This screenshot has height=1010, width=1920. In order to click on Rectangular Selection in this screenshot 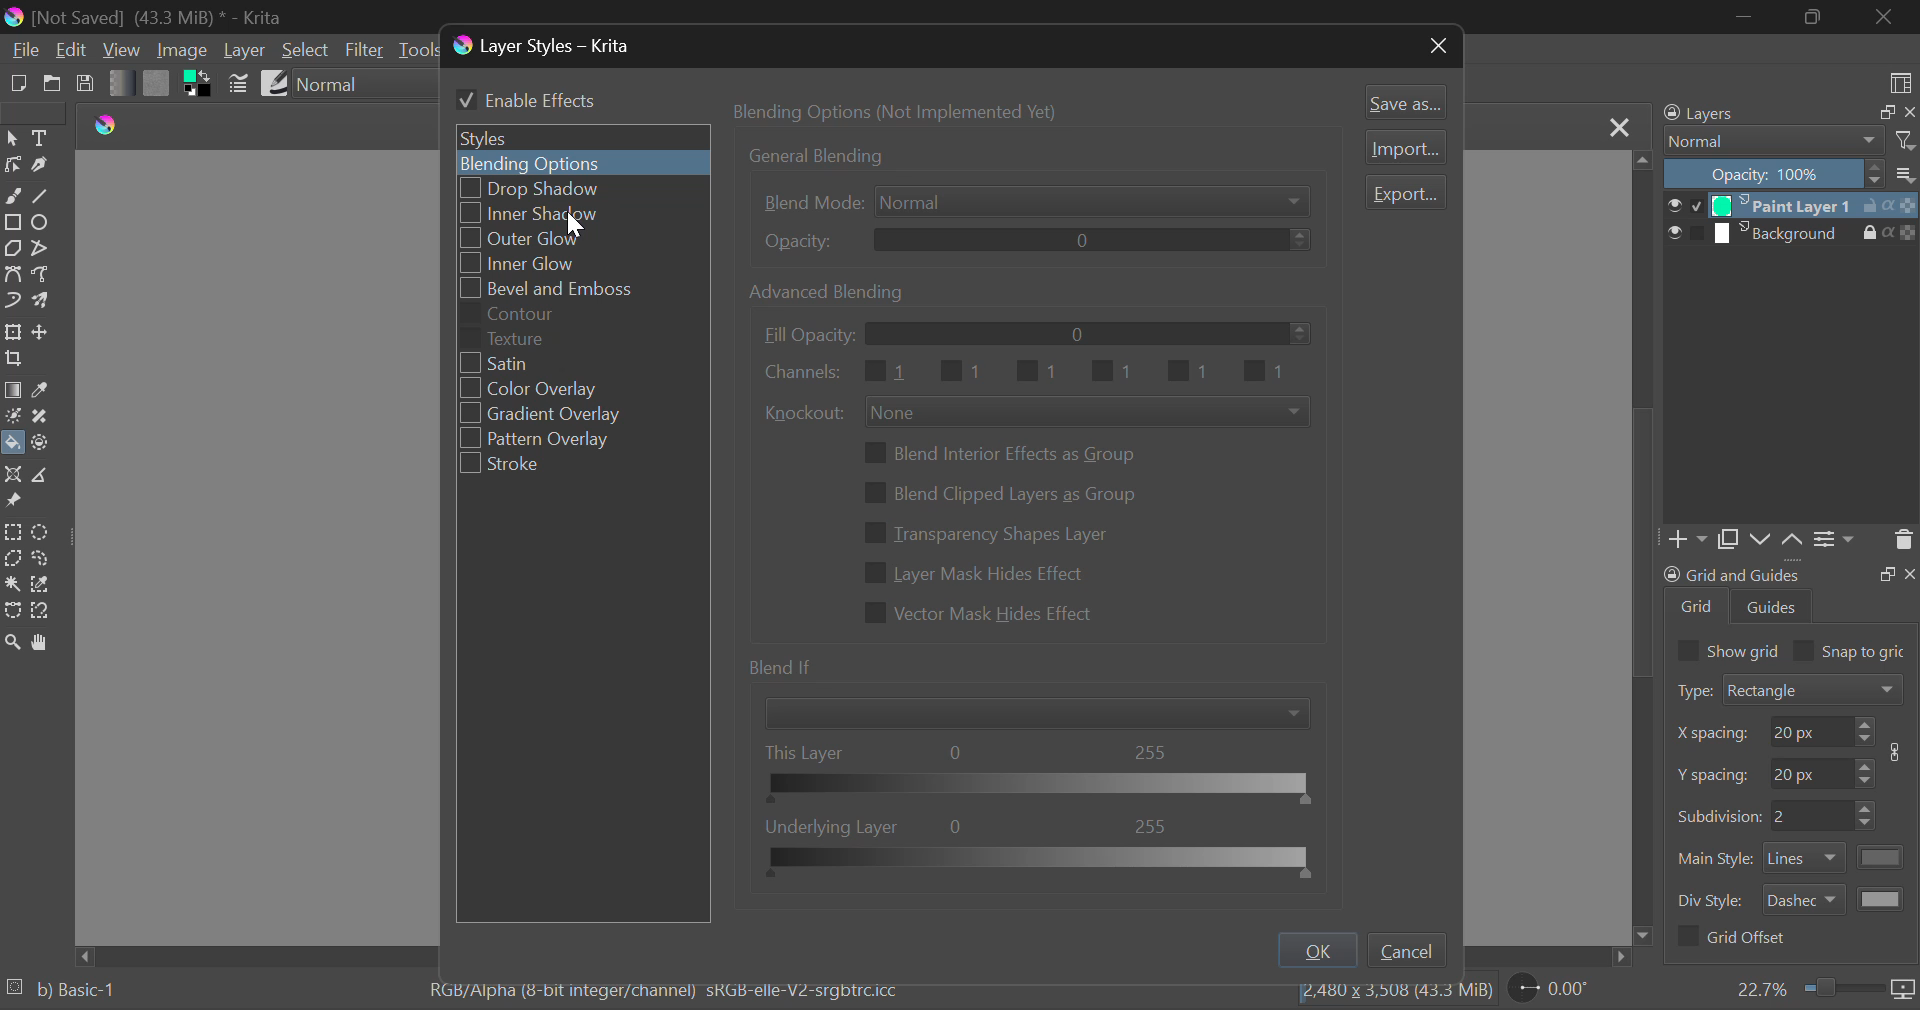, I will do `click(12, 532)`.